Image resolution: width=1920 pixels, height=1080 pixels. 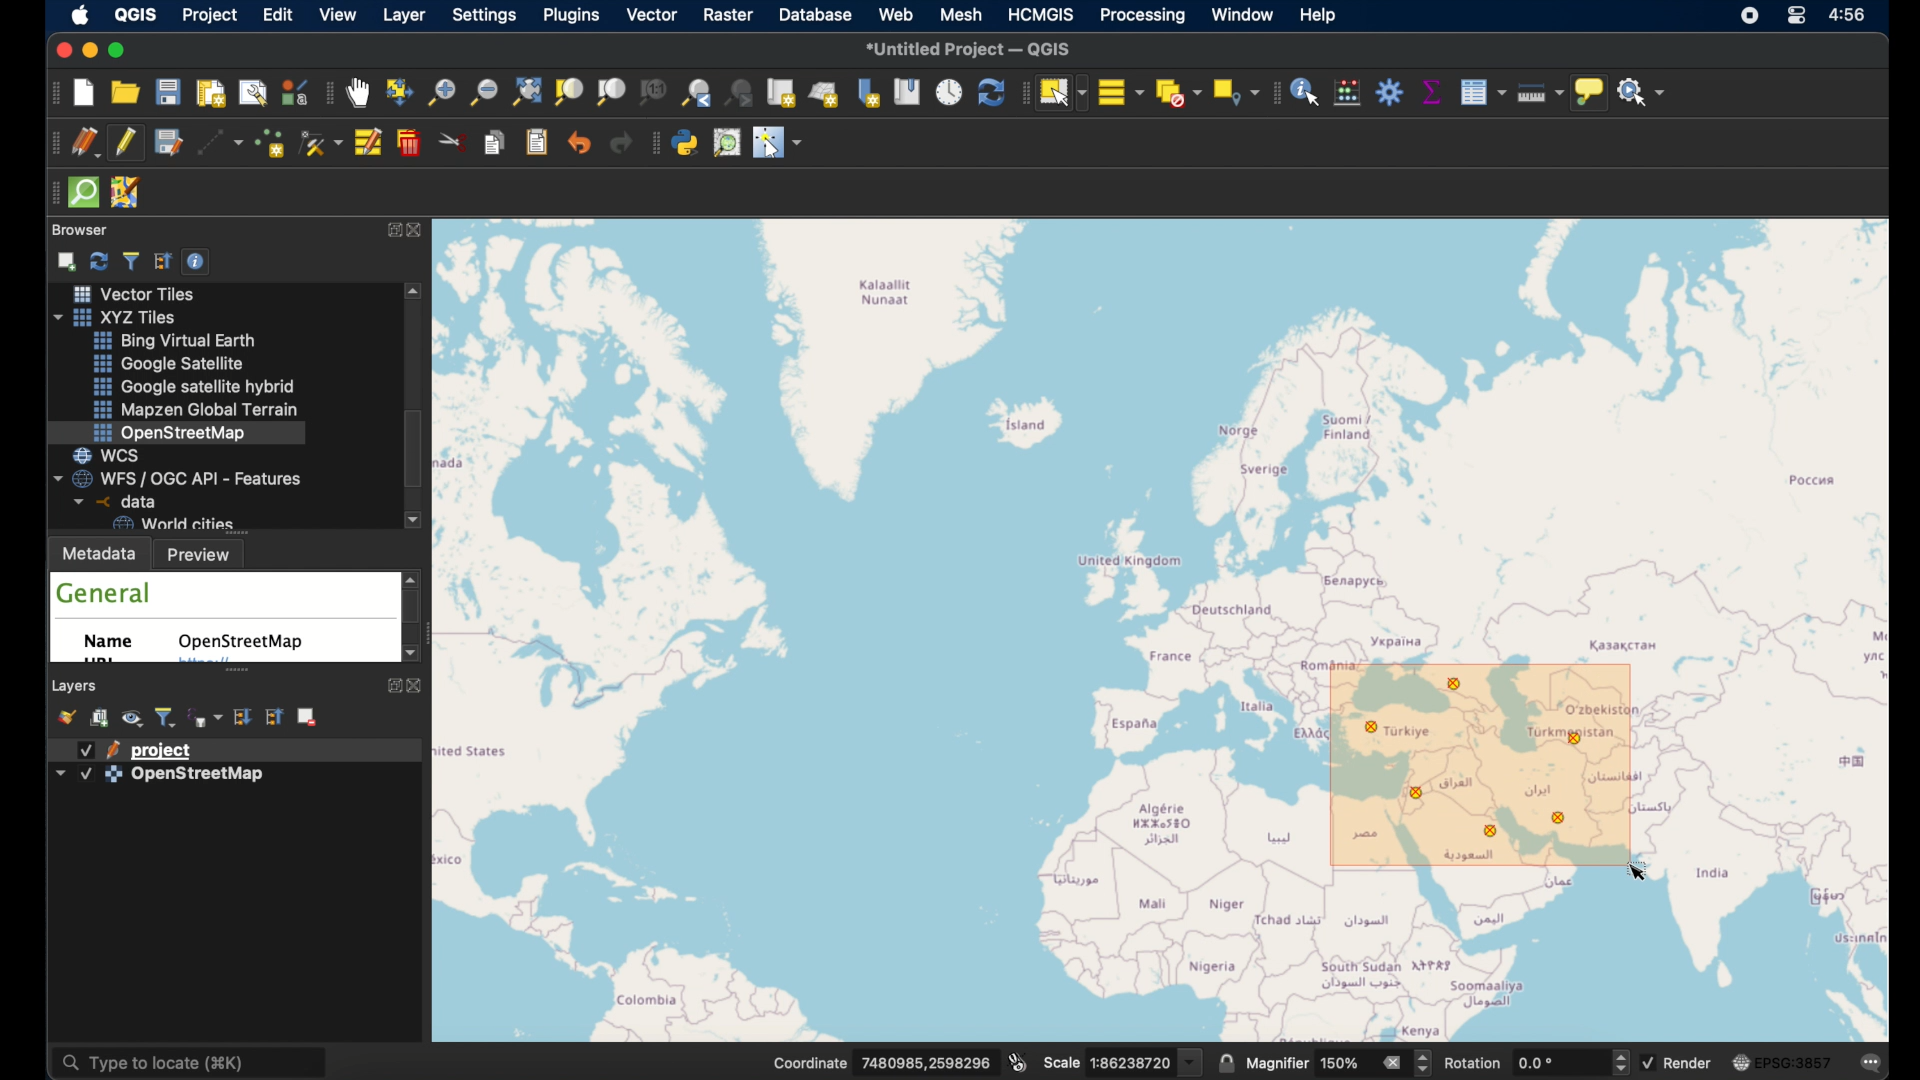 What do you see at coordinates (1425, 1063) in the screenshot?
I see `Increase or decrease magnifier` at bounding box center [1425, 1063].